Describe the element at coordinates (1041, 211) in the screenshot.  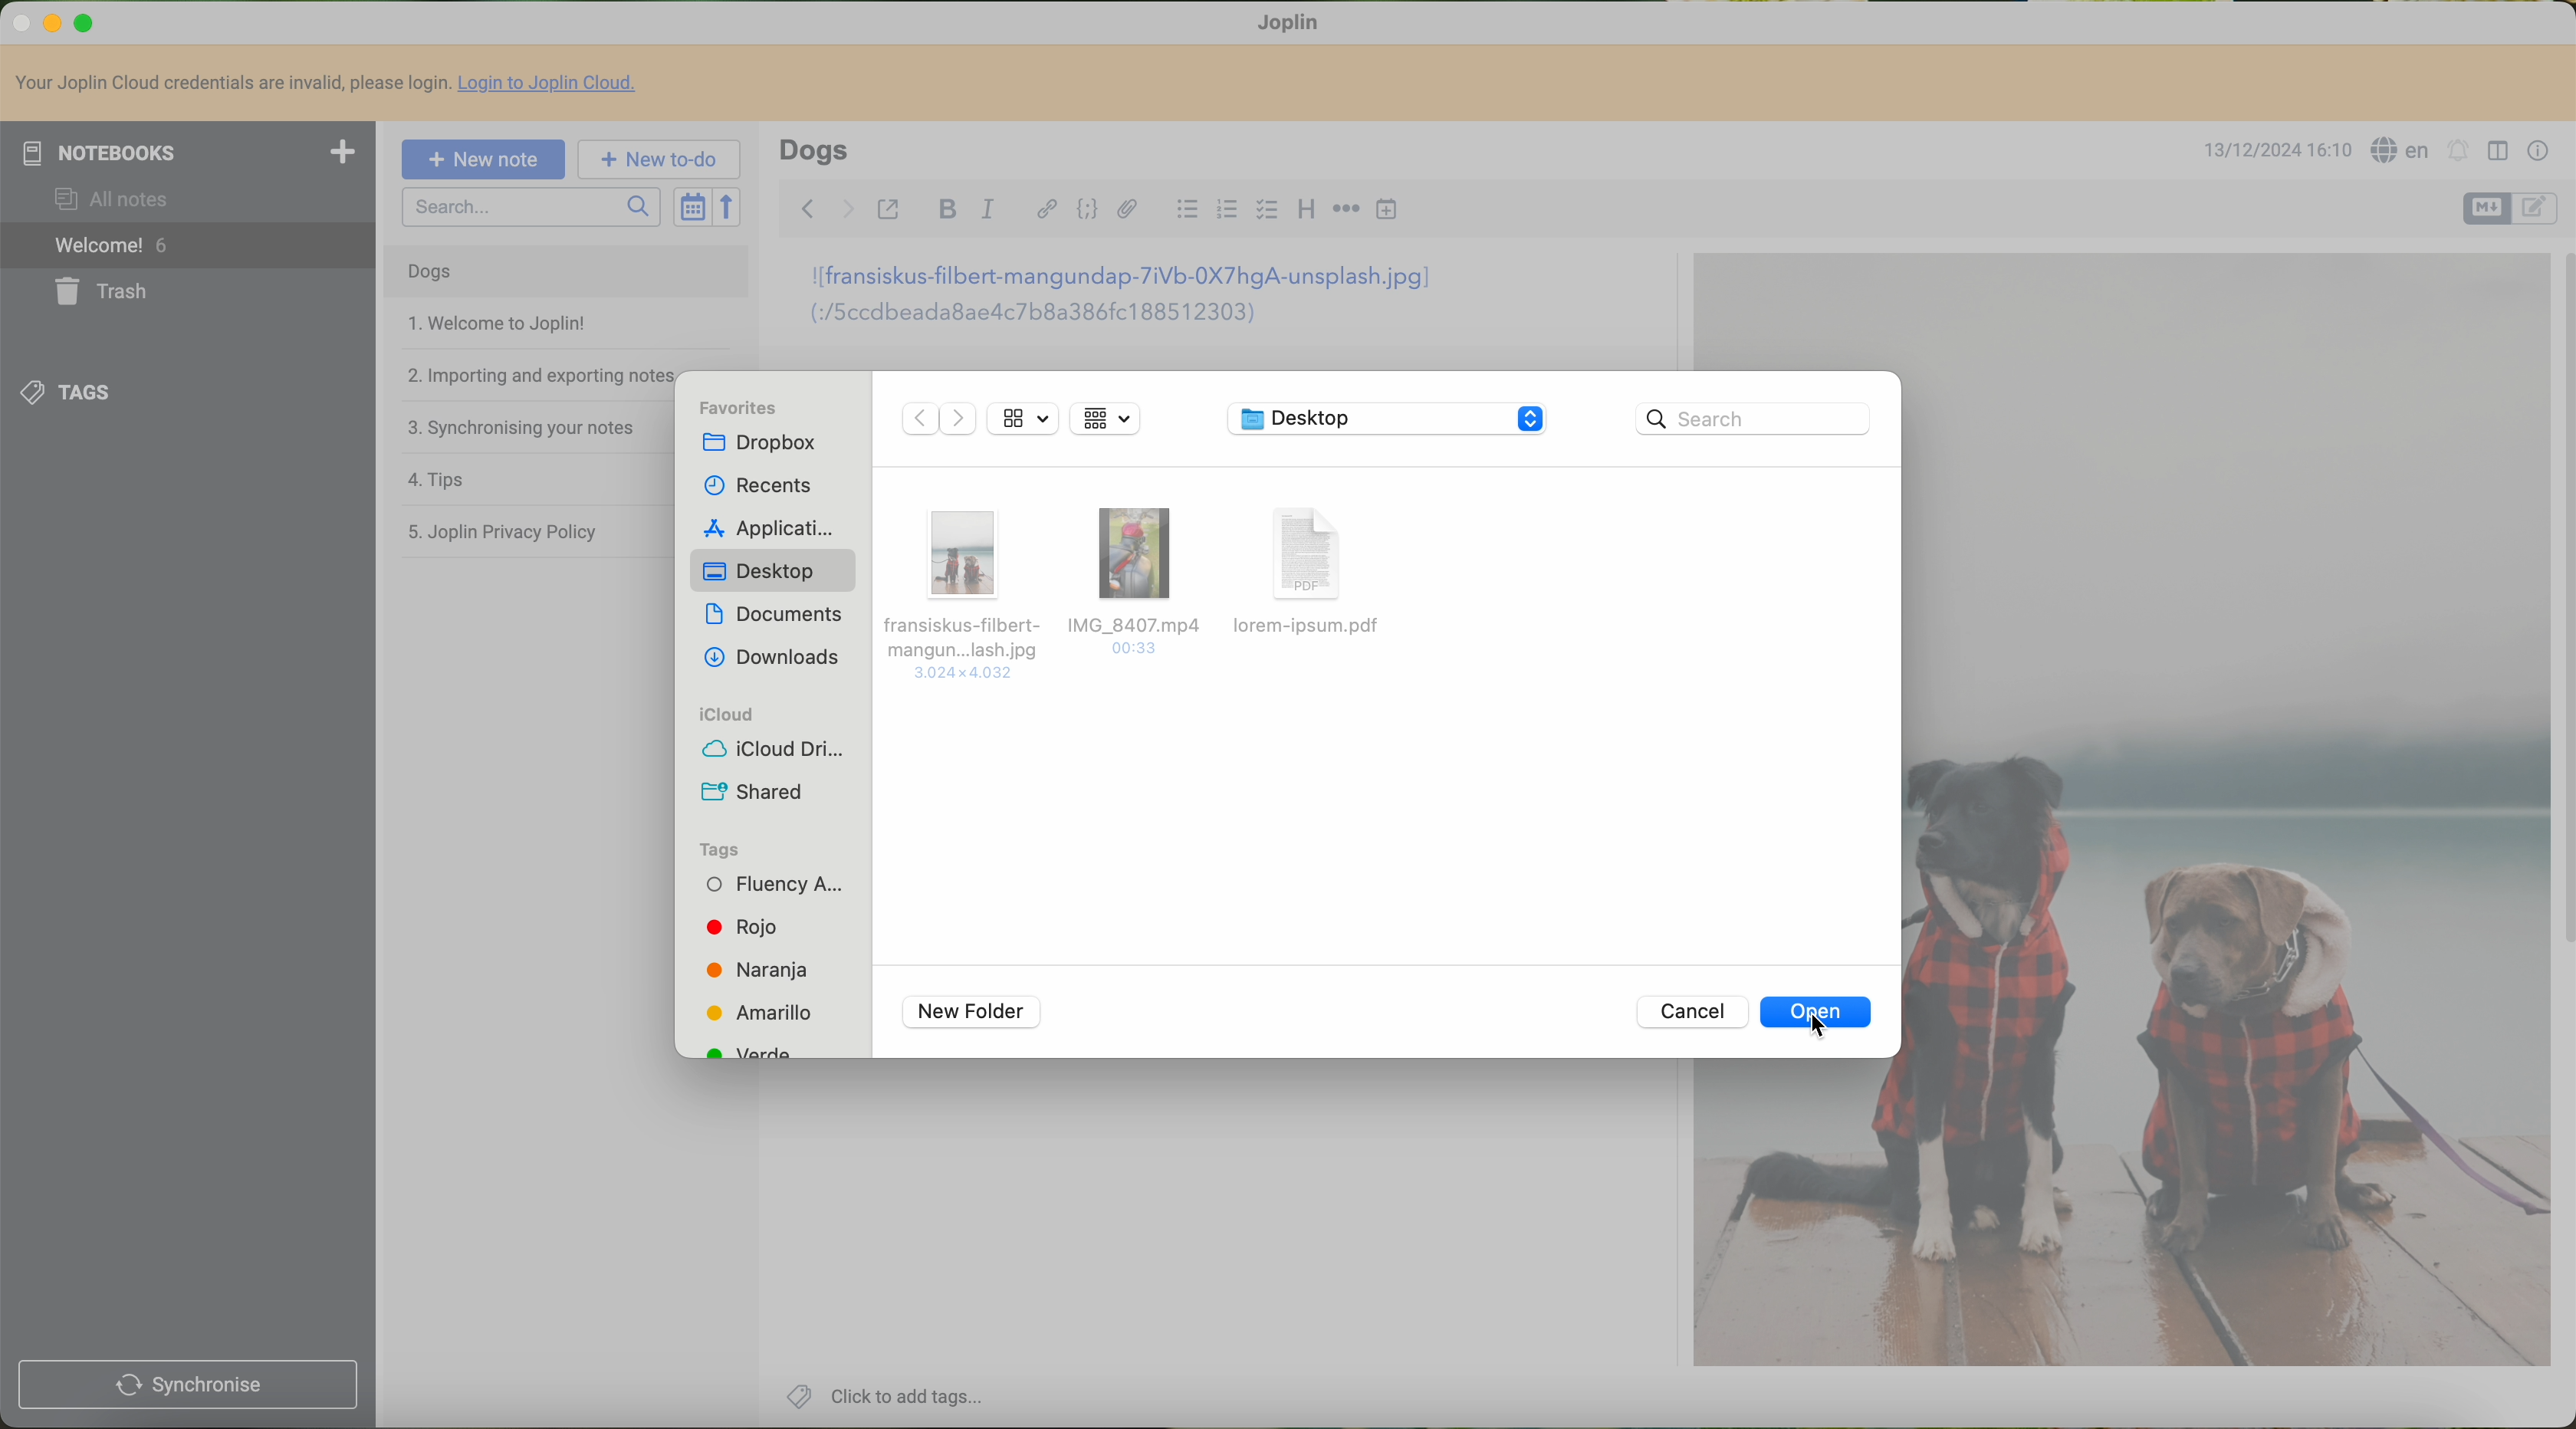
I see `hyperlink` at that location.